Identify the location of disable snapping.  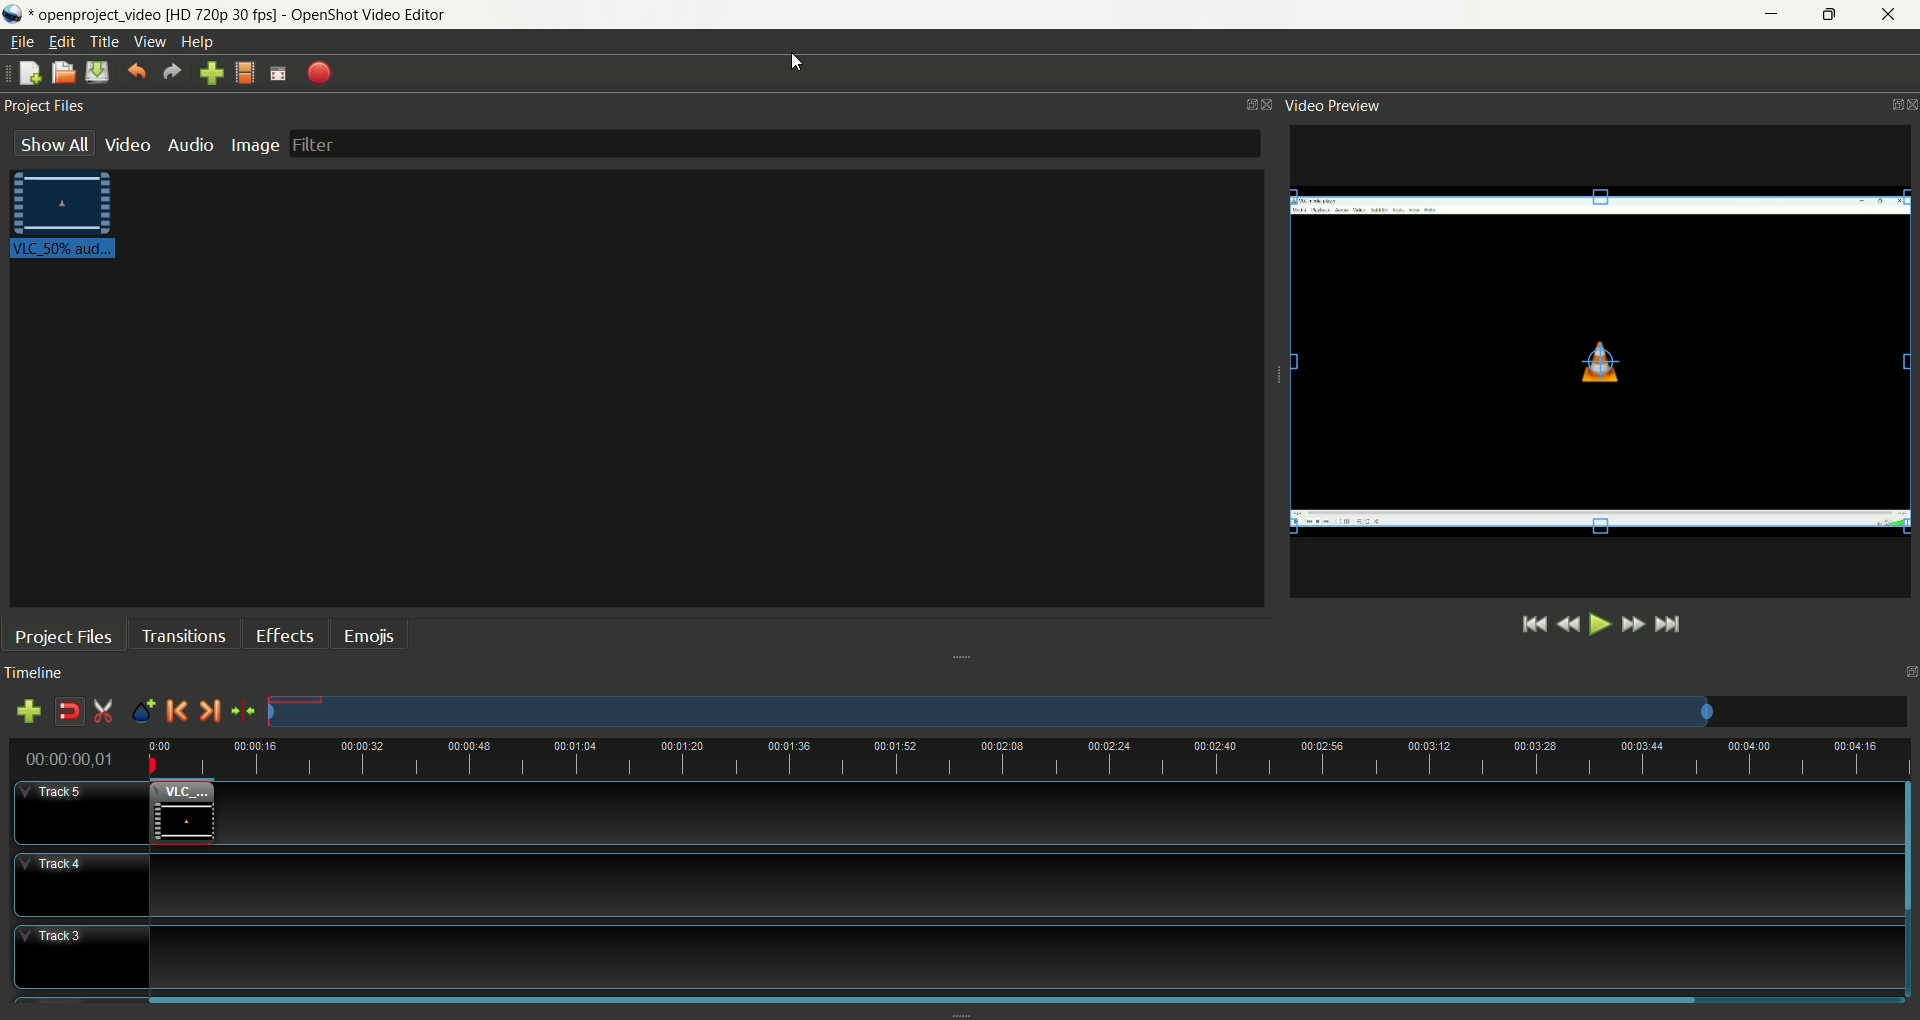
(70, 713).